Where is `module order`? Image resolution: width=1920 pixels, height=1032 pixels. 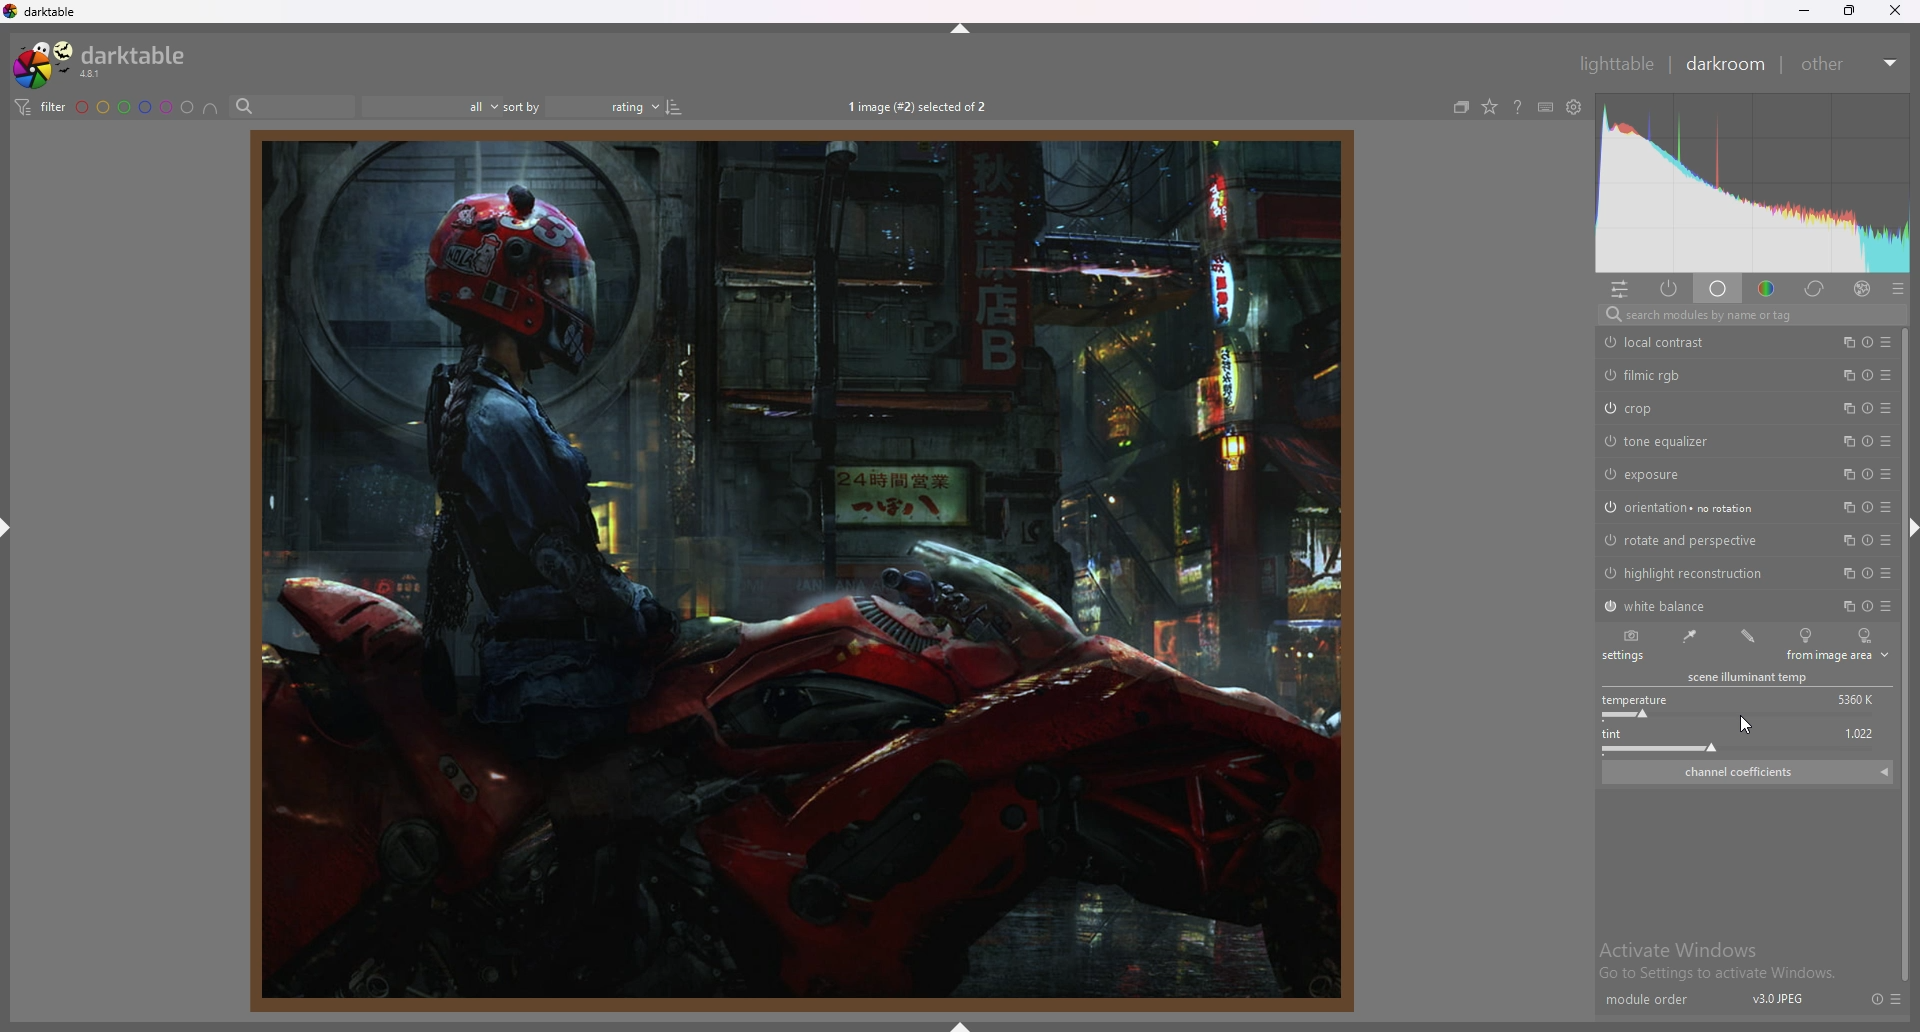
module order is located at coordinates (1647, 998).